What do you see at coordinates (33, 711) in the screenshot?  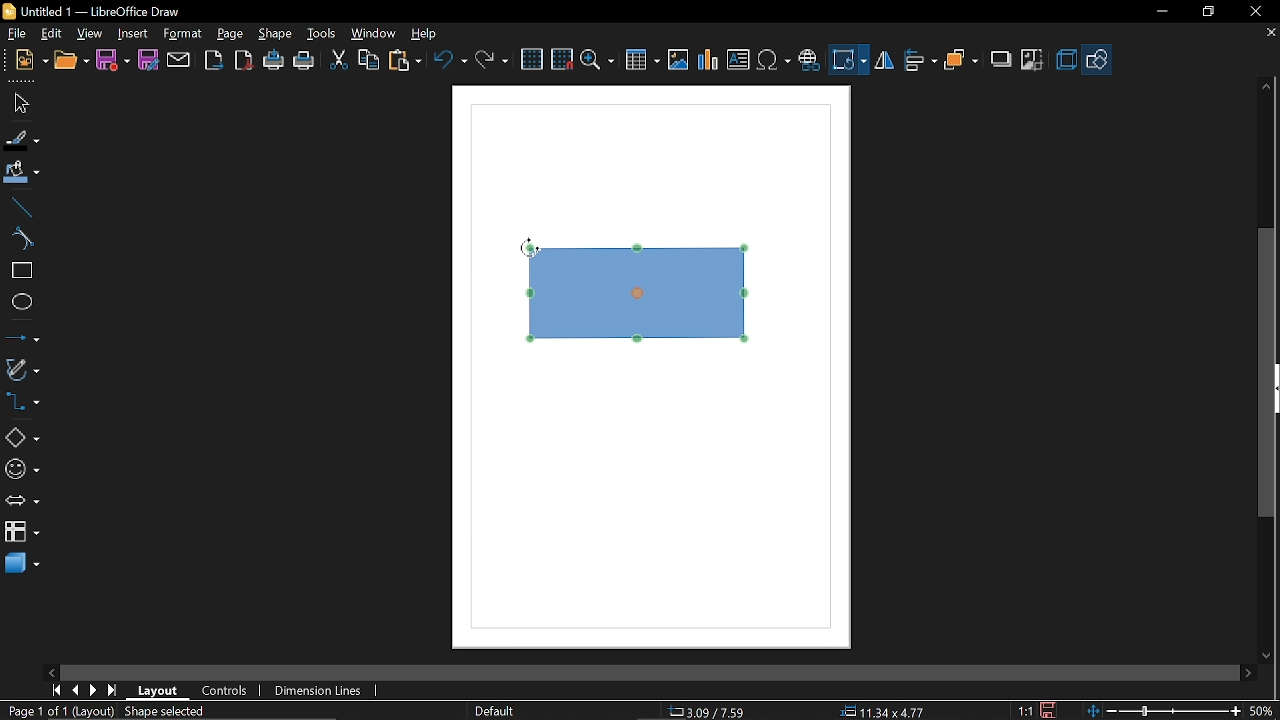 I see `Page 1 of 1` at bounding box center [33, 711].